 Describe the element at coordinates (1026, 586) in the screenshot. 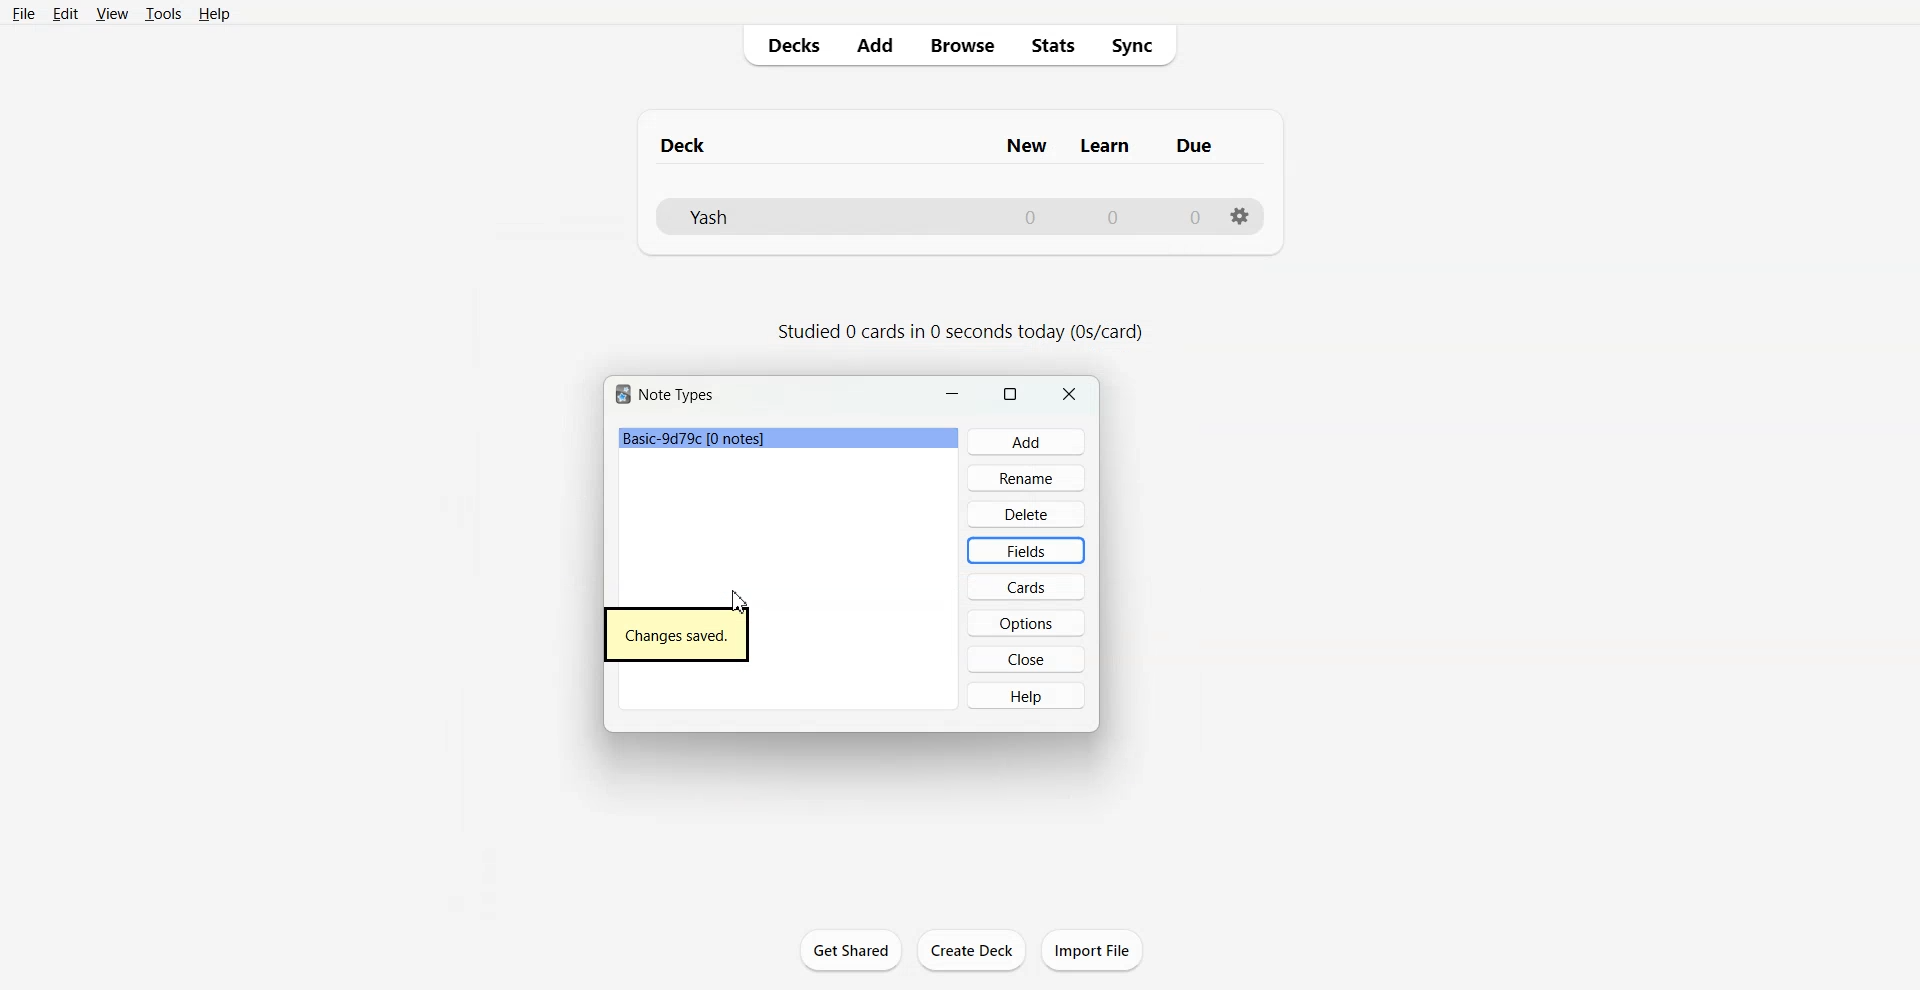

I see `Cards` at that location.